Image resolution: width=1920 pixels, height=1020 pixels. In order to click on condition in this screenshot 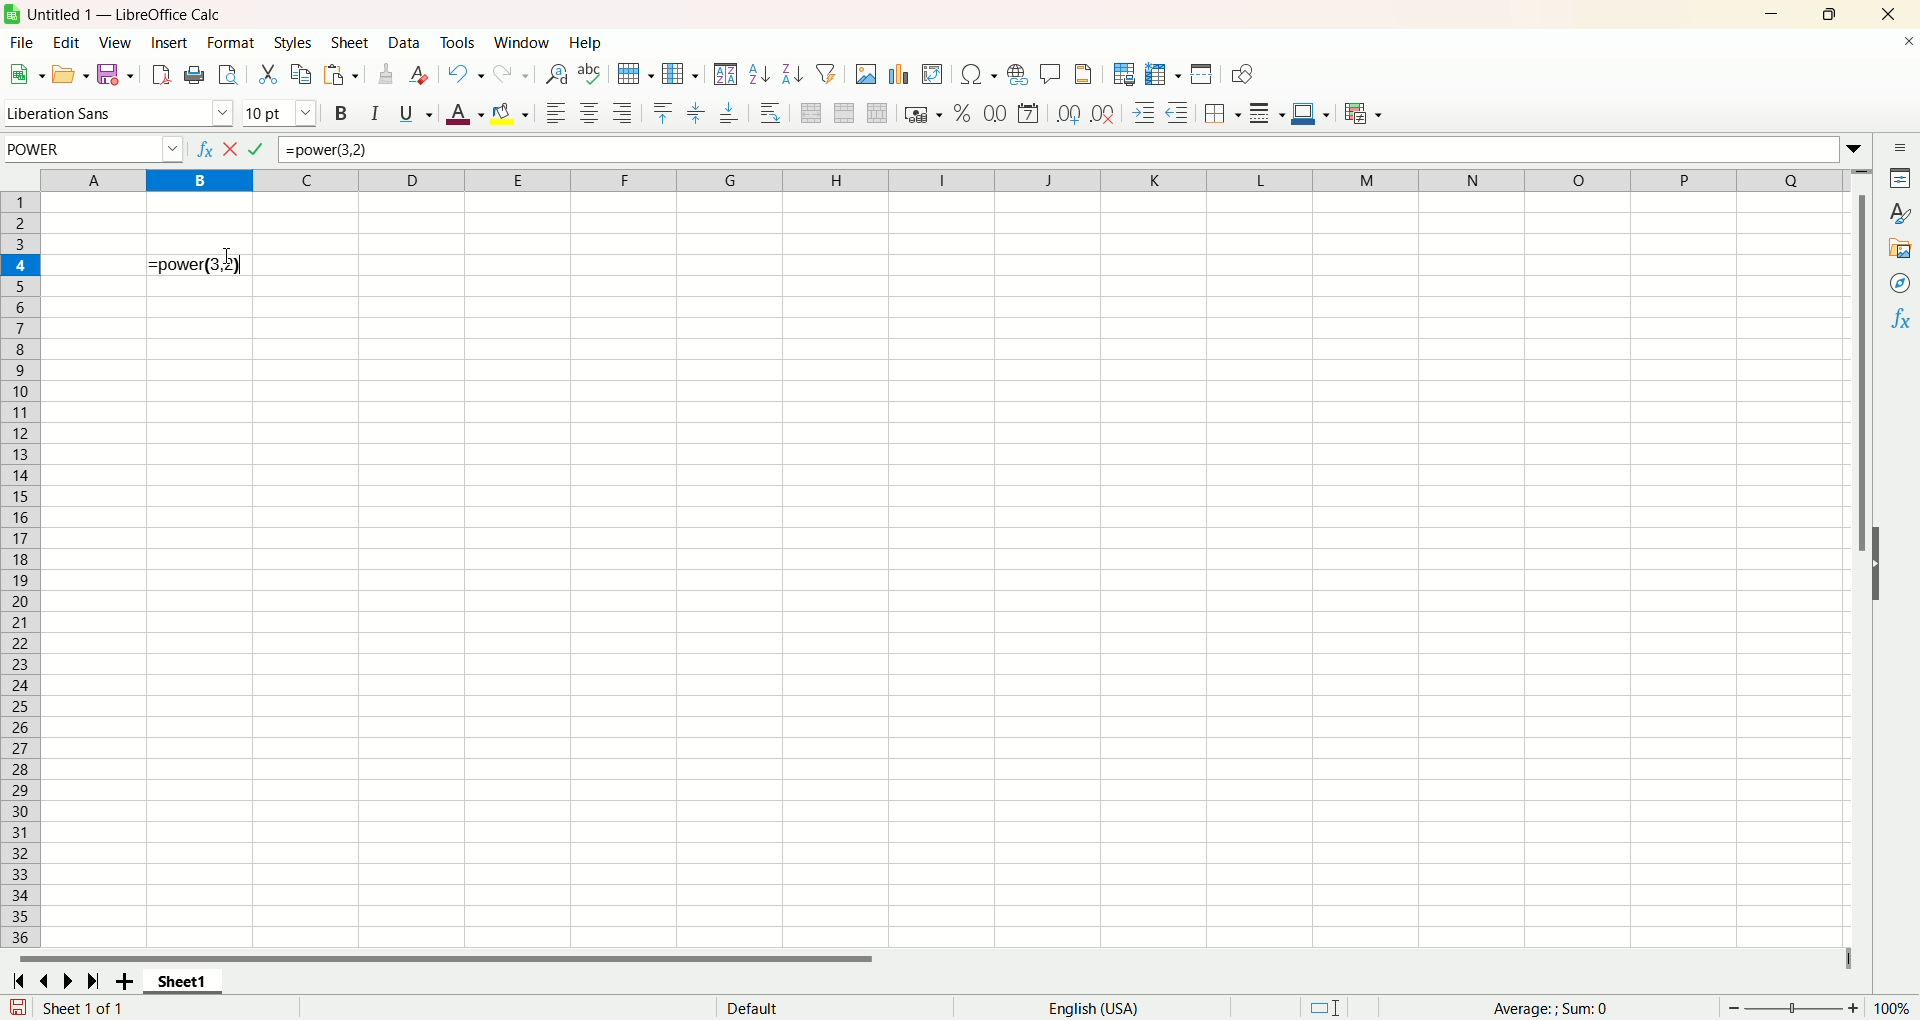, I will do `click(1363, 113)`.